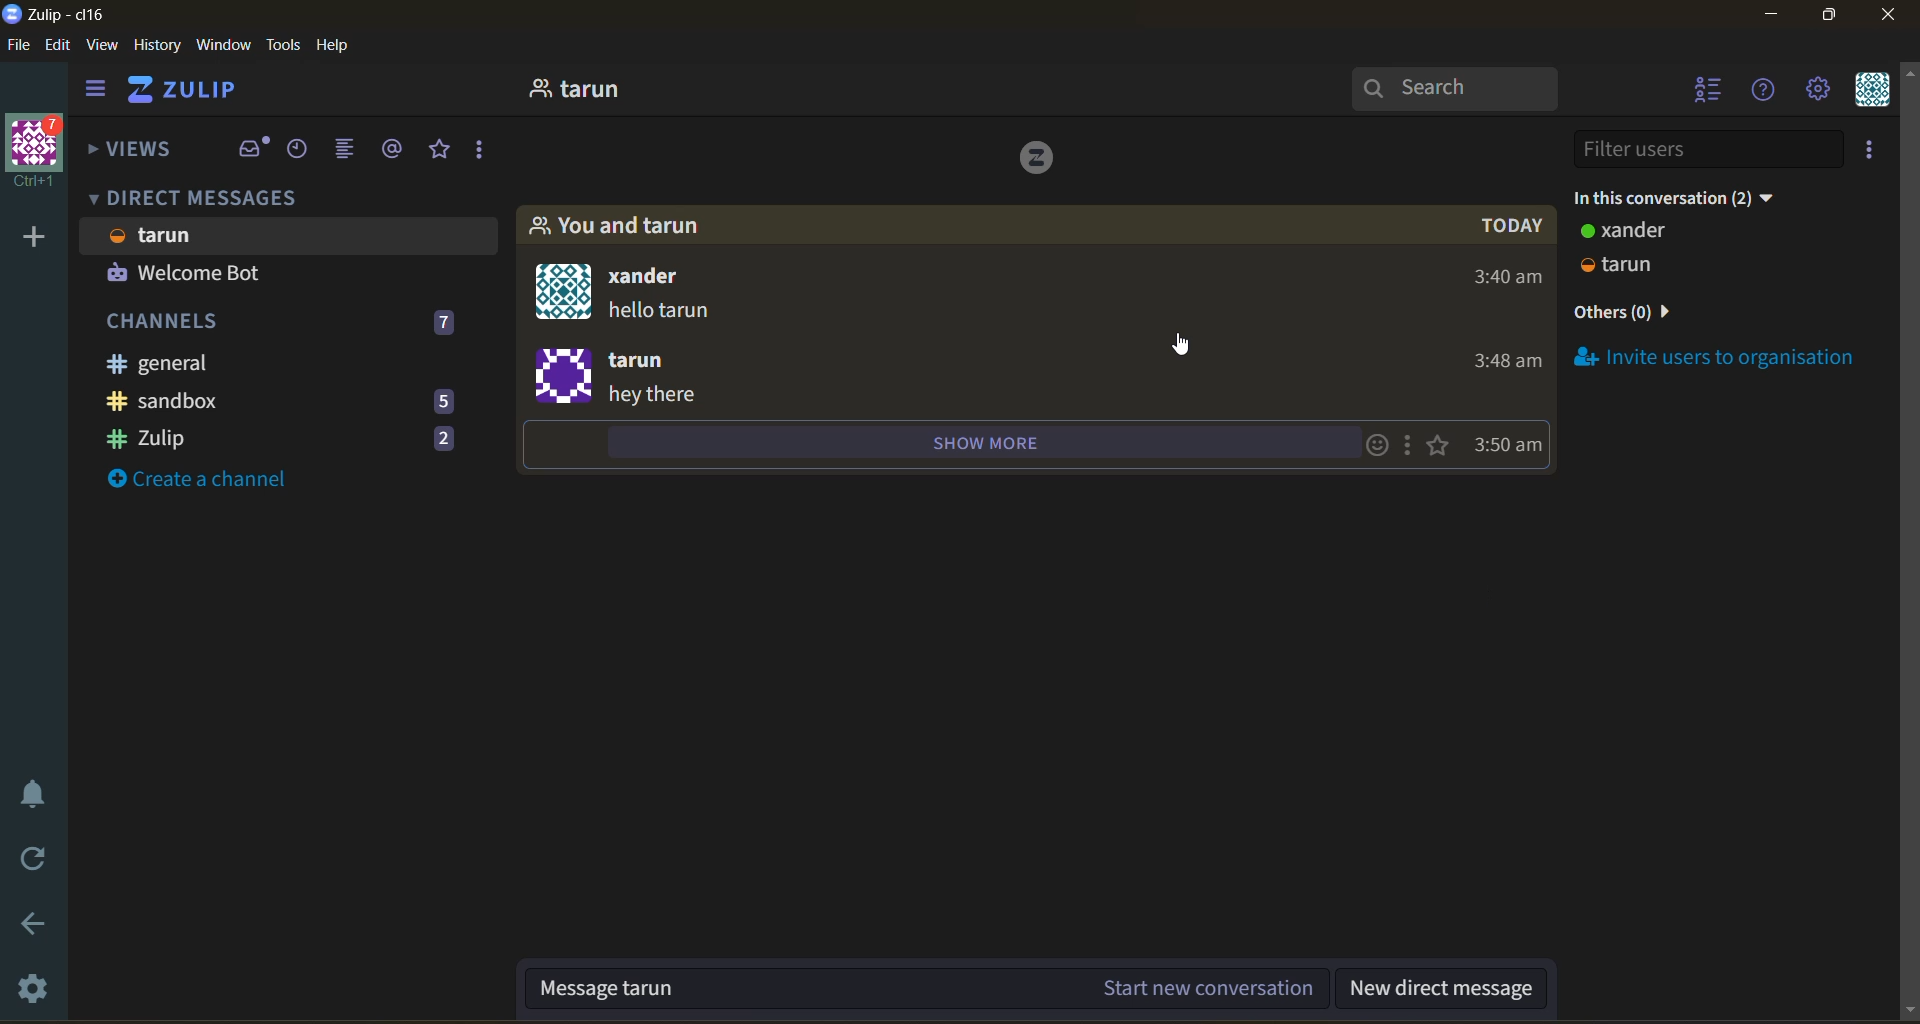 The width and height of the screenshot is (1920, 1024). I want to click on user name, so click(663, 278).